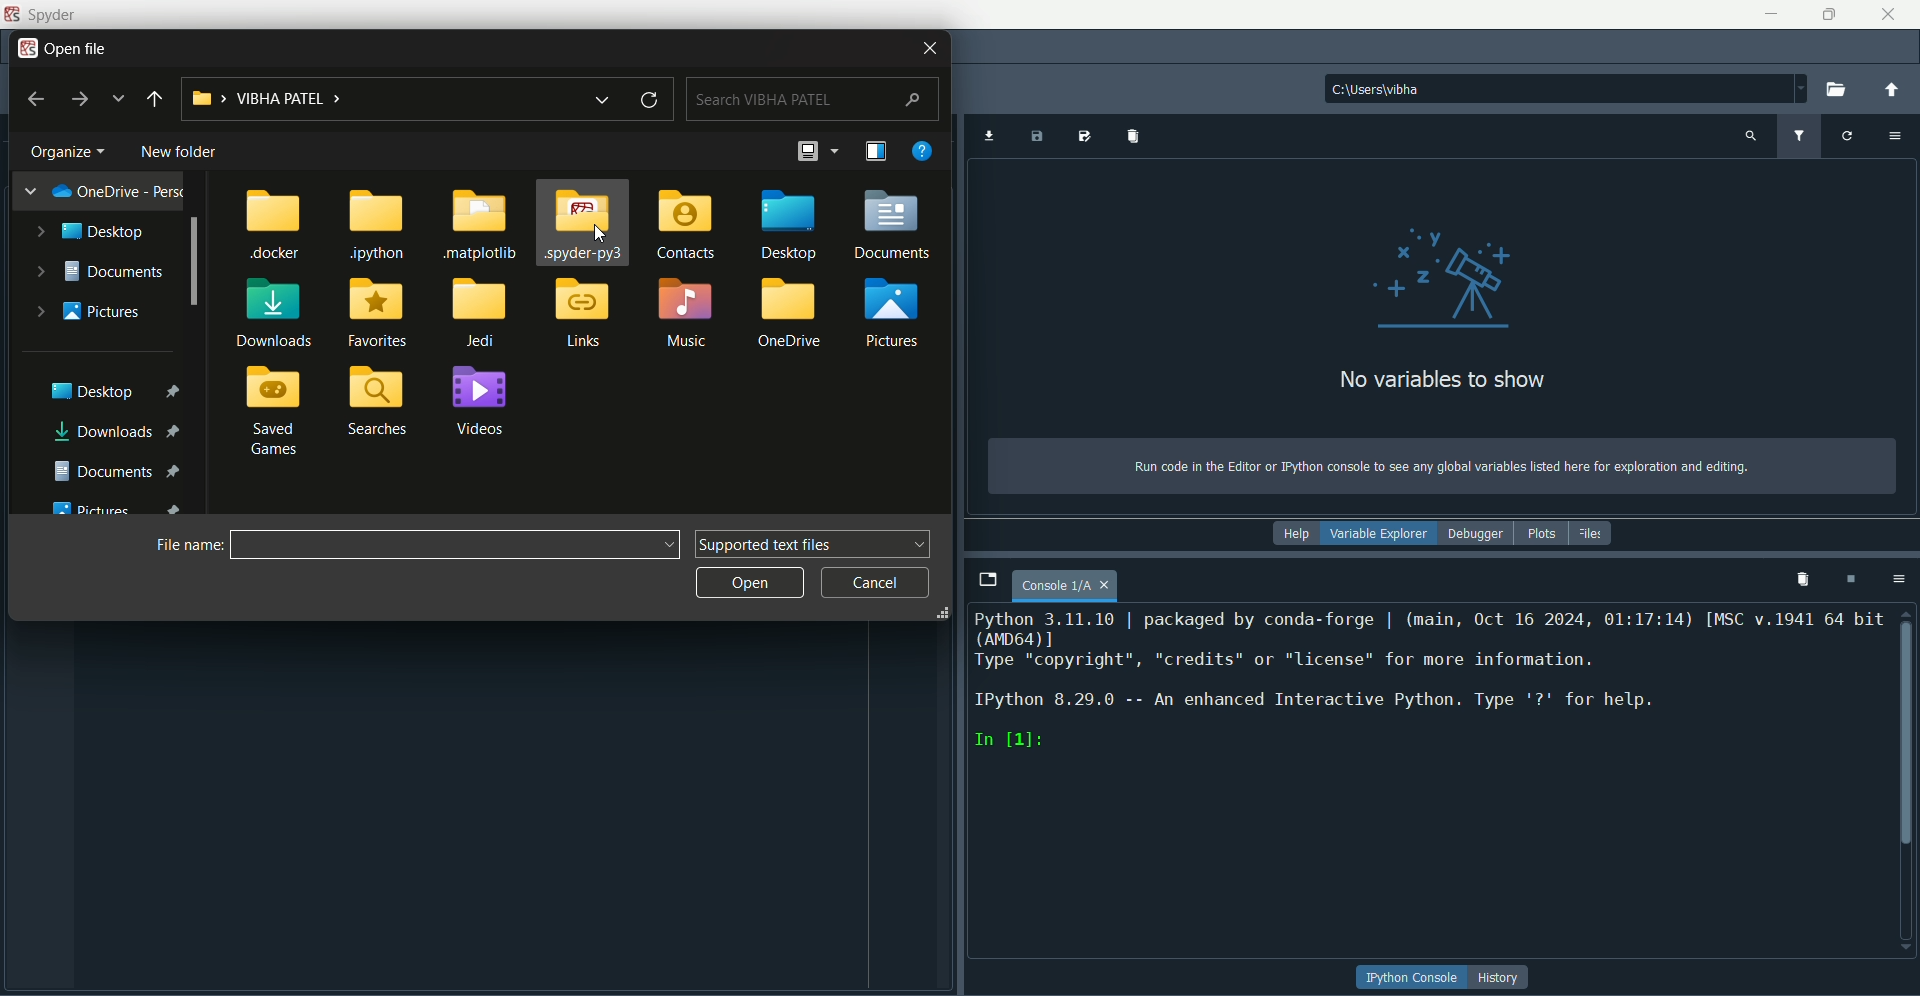 This screenshot has height=996, width=1920. Describe the element at coordinates (1443, 276) in the screenshot. I see `graphics` at that location.